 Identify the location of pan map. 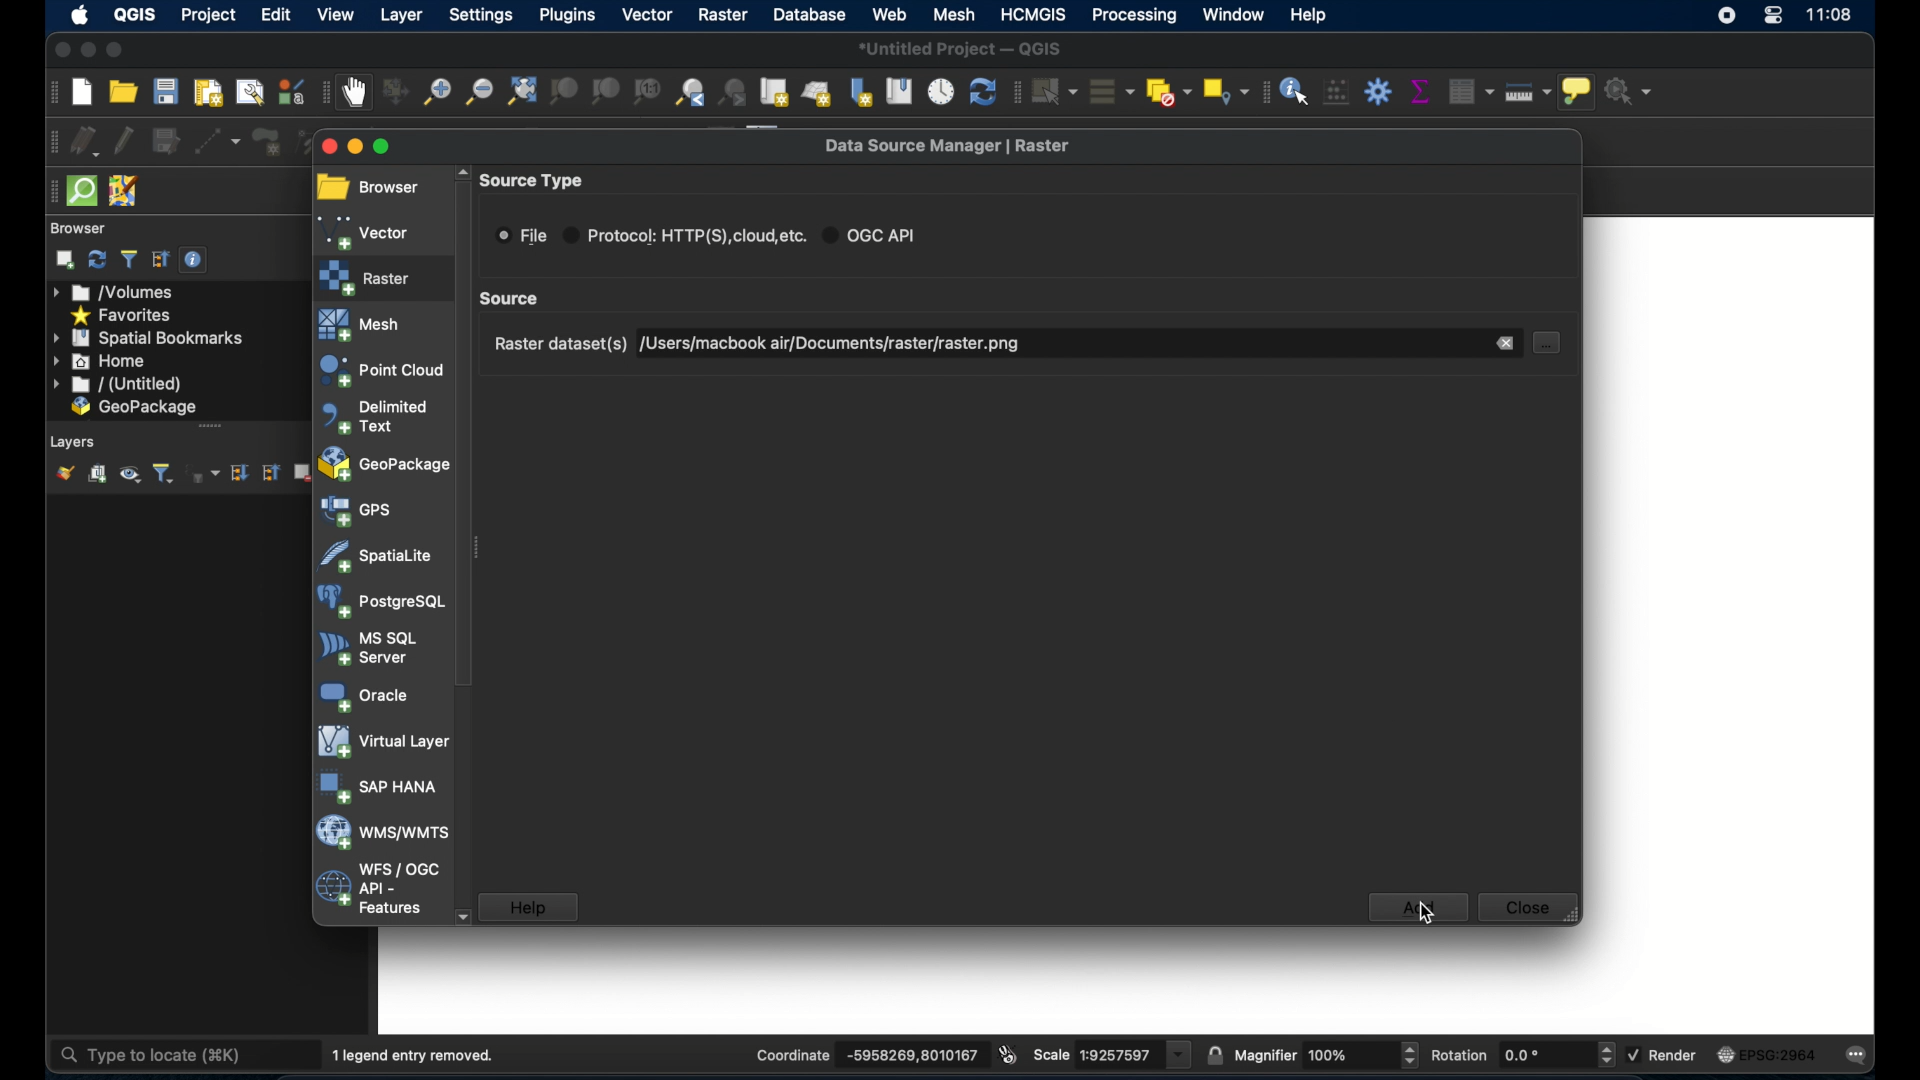
(358, 93).